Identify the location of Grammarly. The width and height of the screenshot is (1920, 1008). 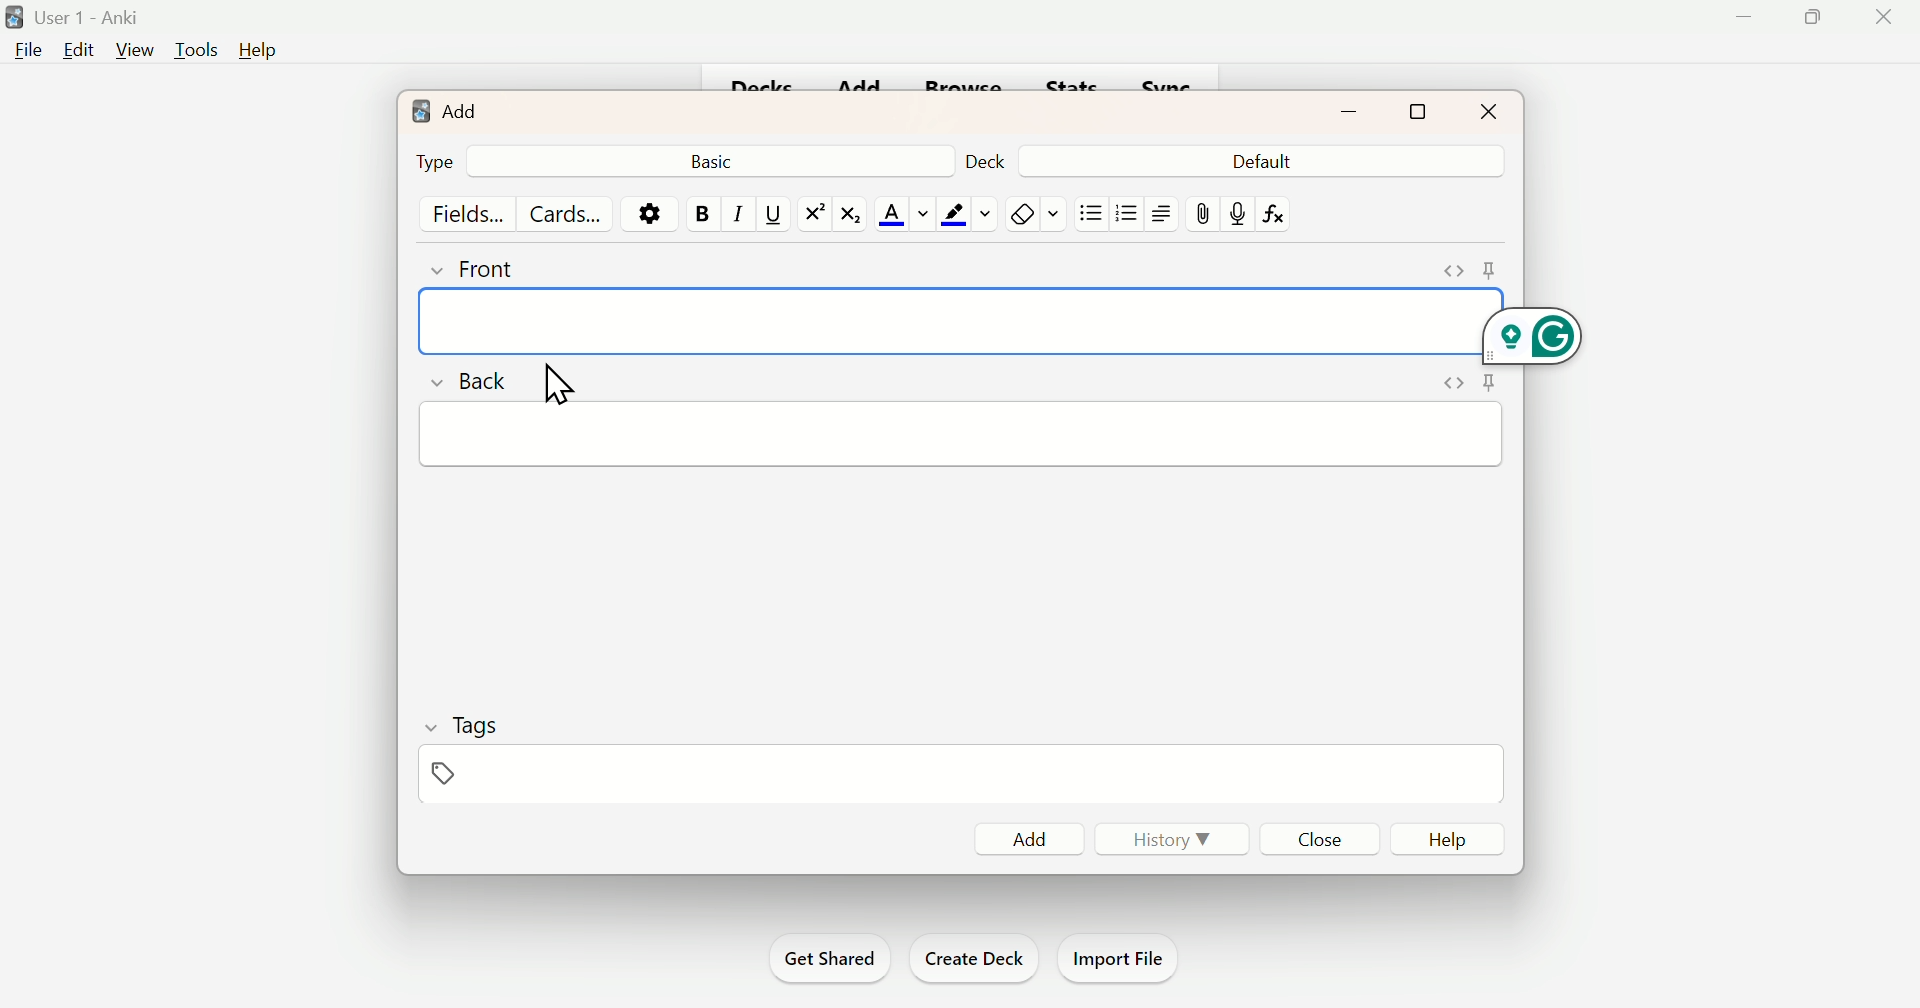
(1553, 346).